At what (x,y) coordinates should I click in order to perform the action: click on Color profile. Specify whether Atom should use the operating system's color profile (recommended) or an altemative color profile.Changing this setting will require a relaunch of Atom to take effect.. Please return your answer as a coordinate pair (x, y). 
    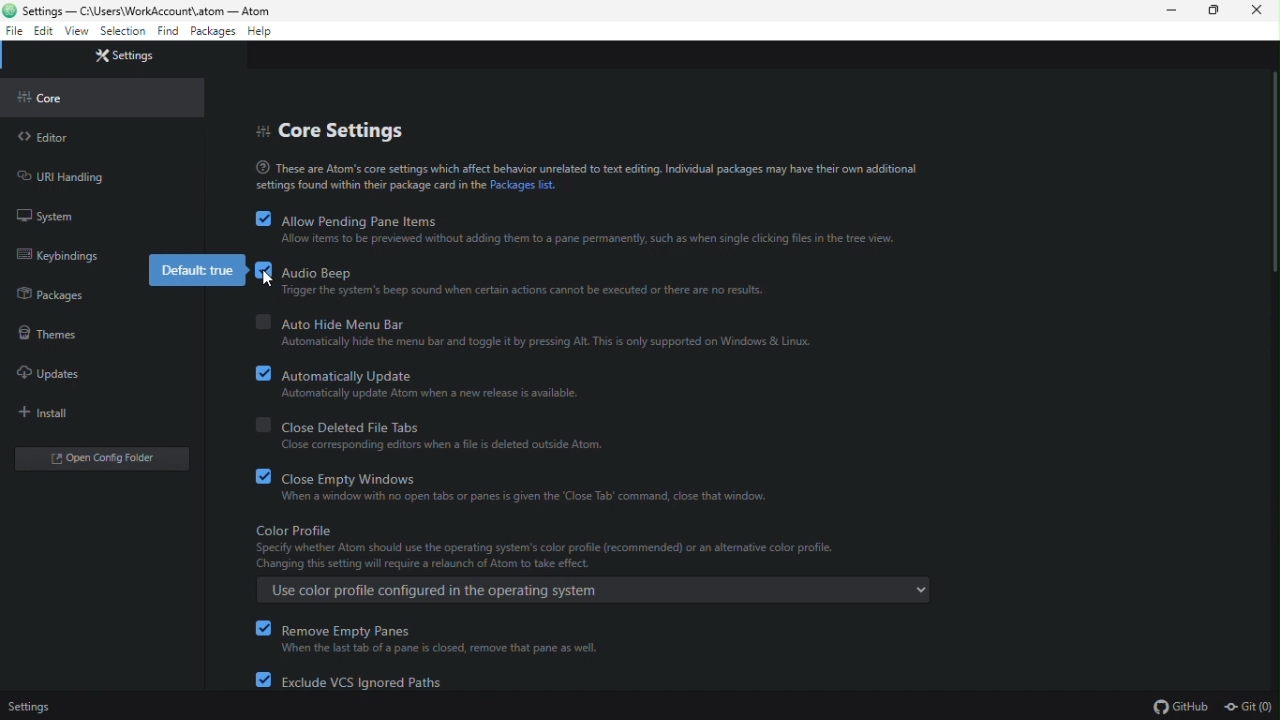
    Looking at the image, I should click on (548, 546).